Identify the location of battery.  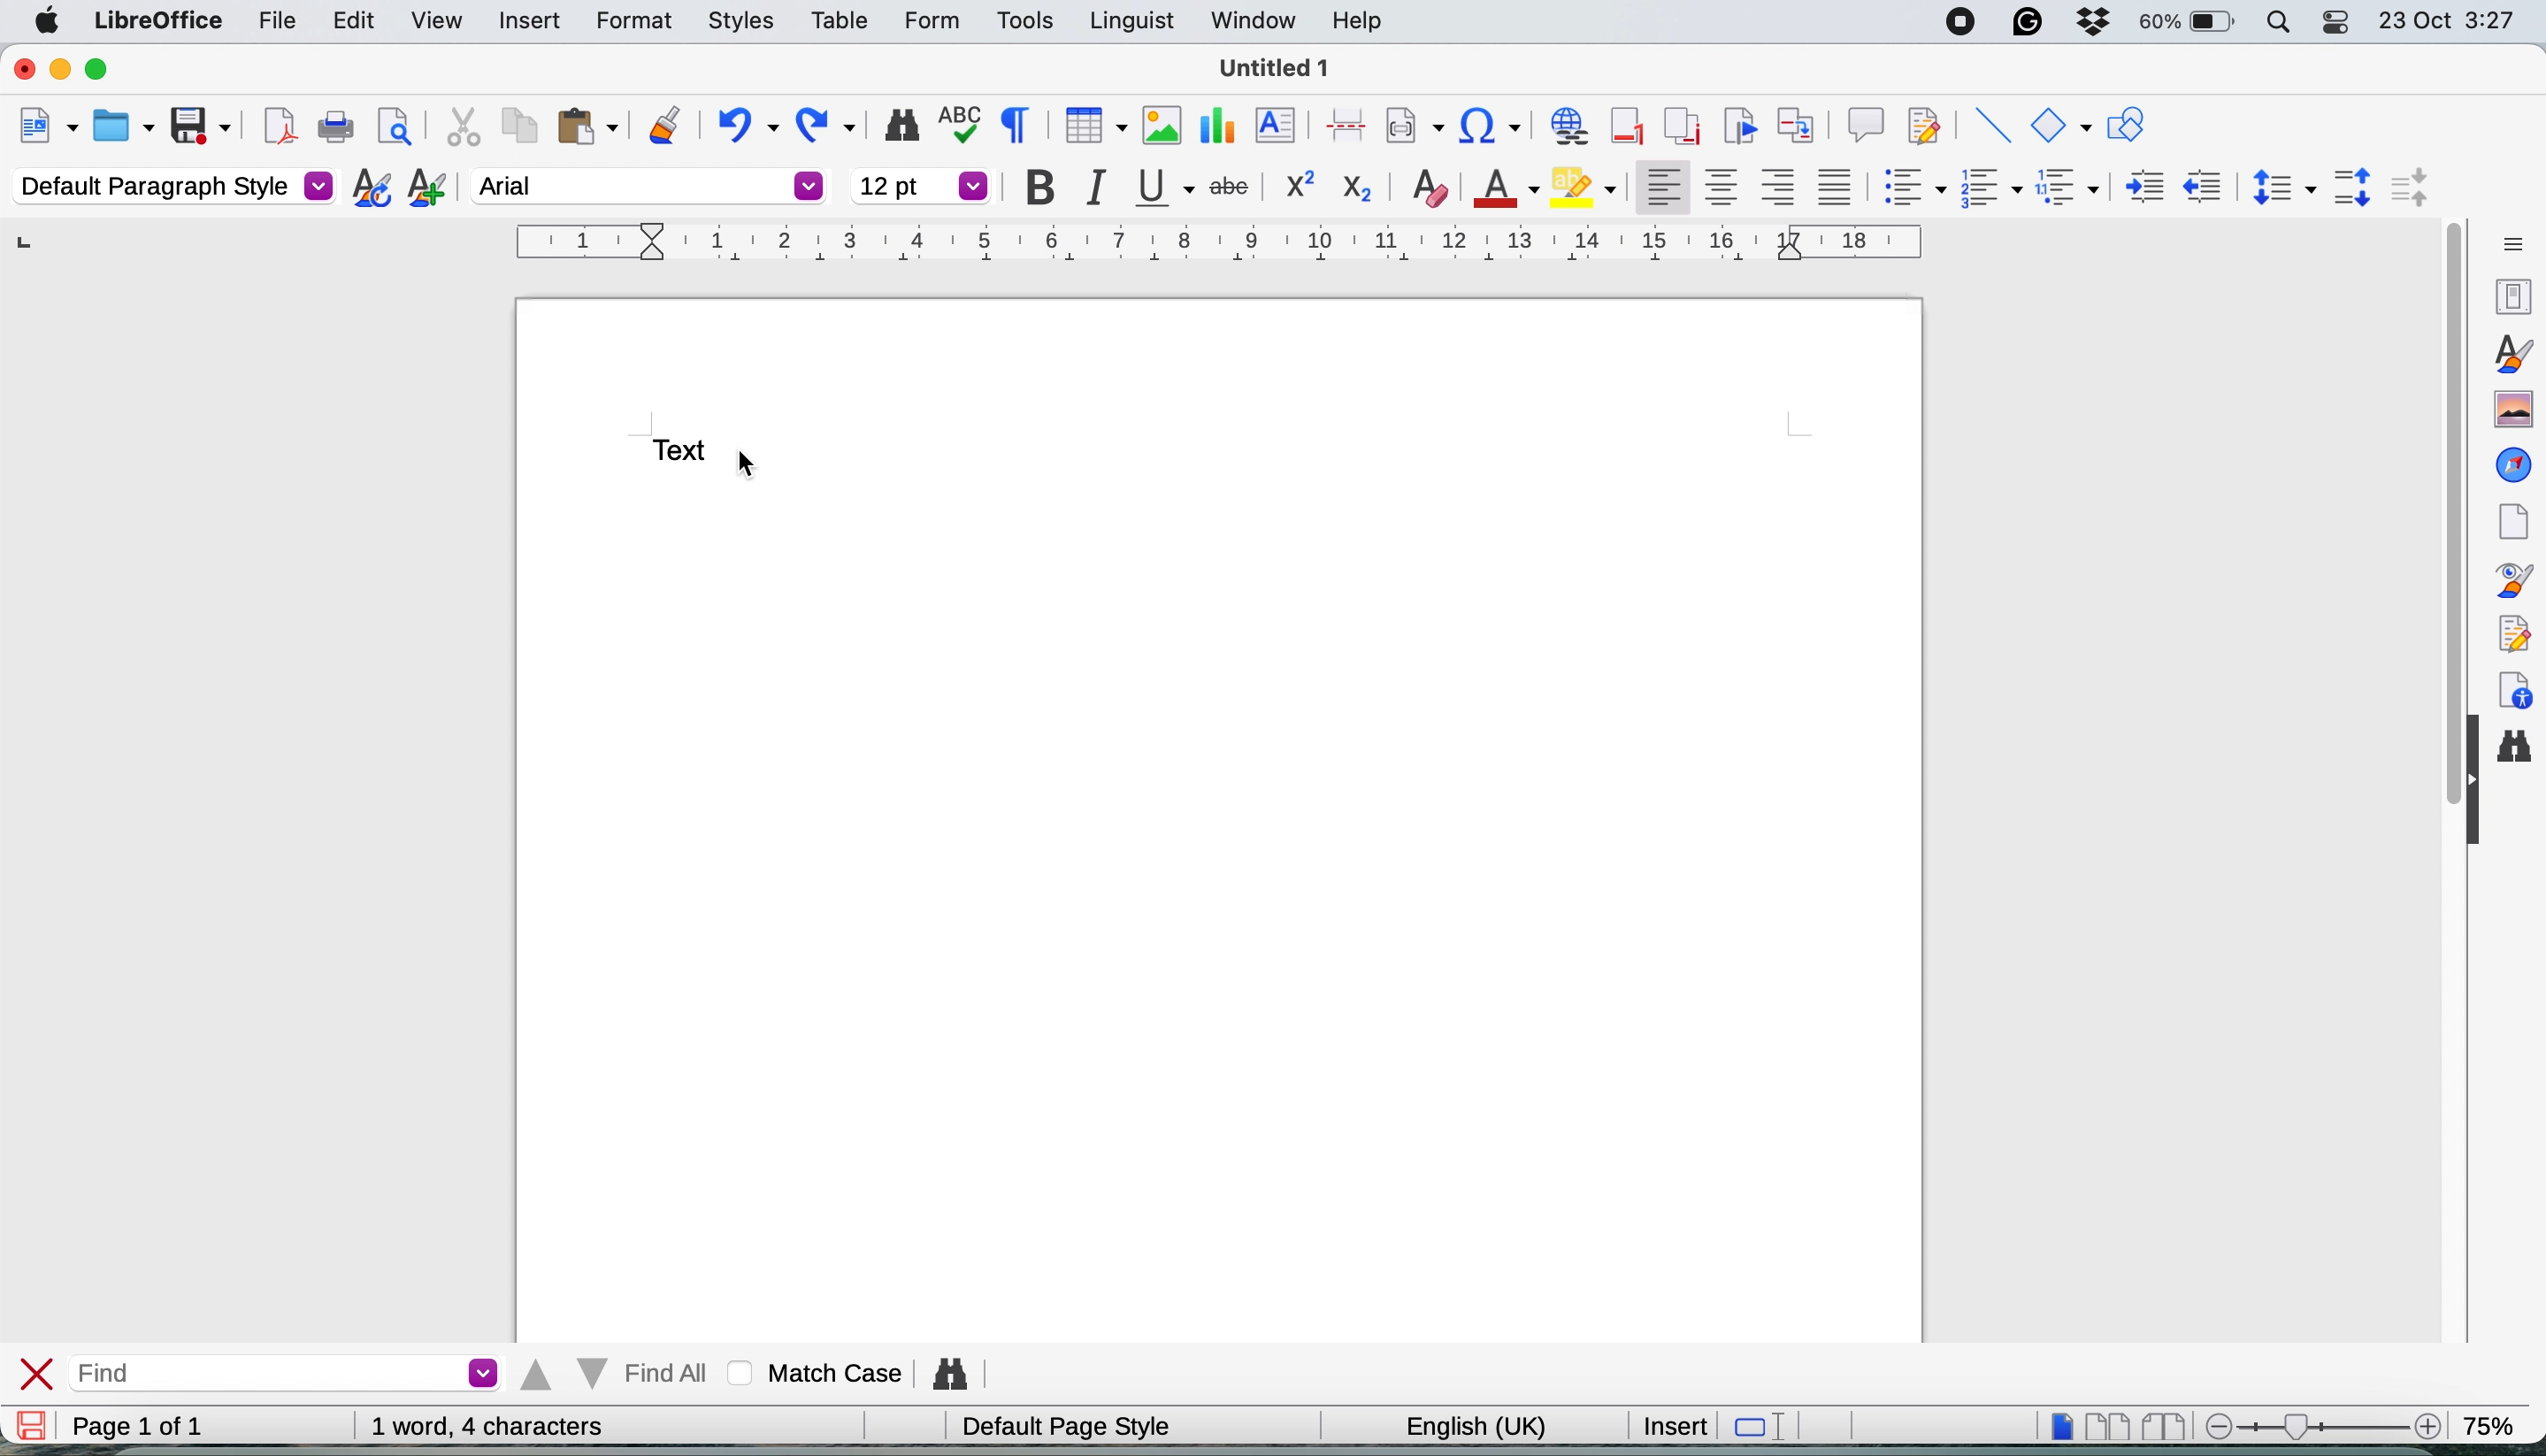
(2186, 25).